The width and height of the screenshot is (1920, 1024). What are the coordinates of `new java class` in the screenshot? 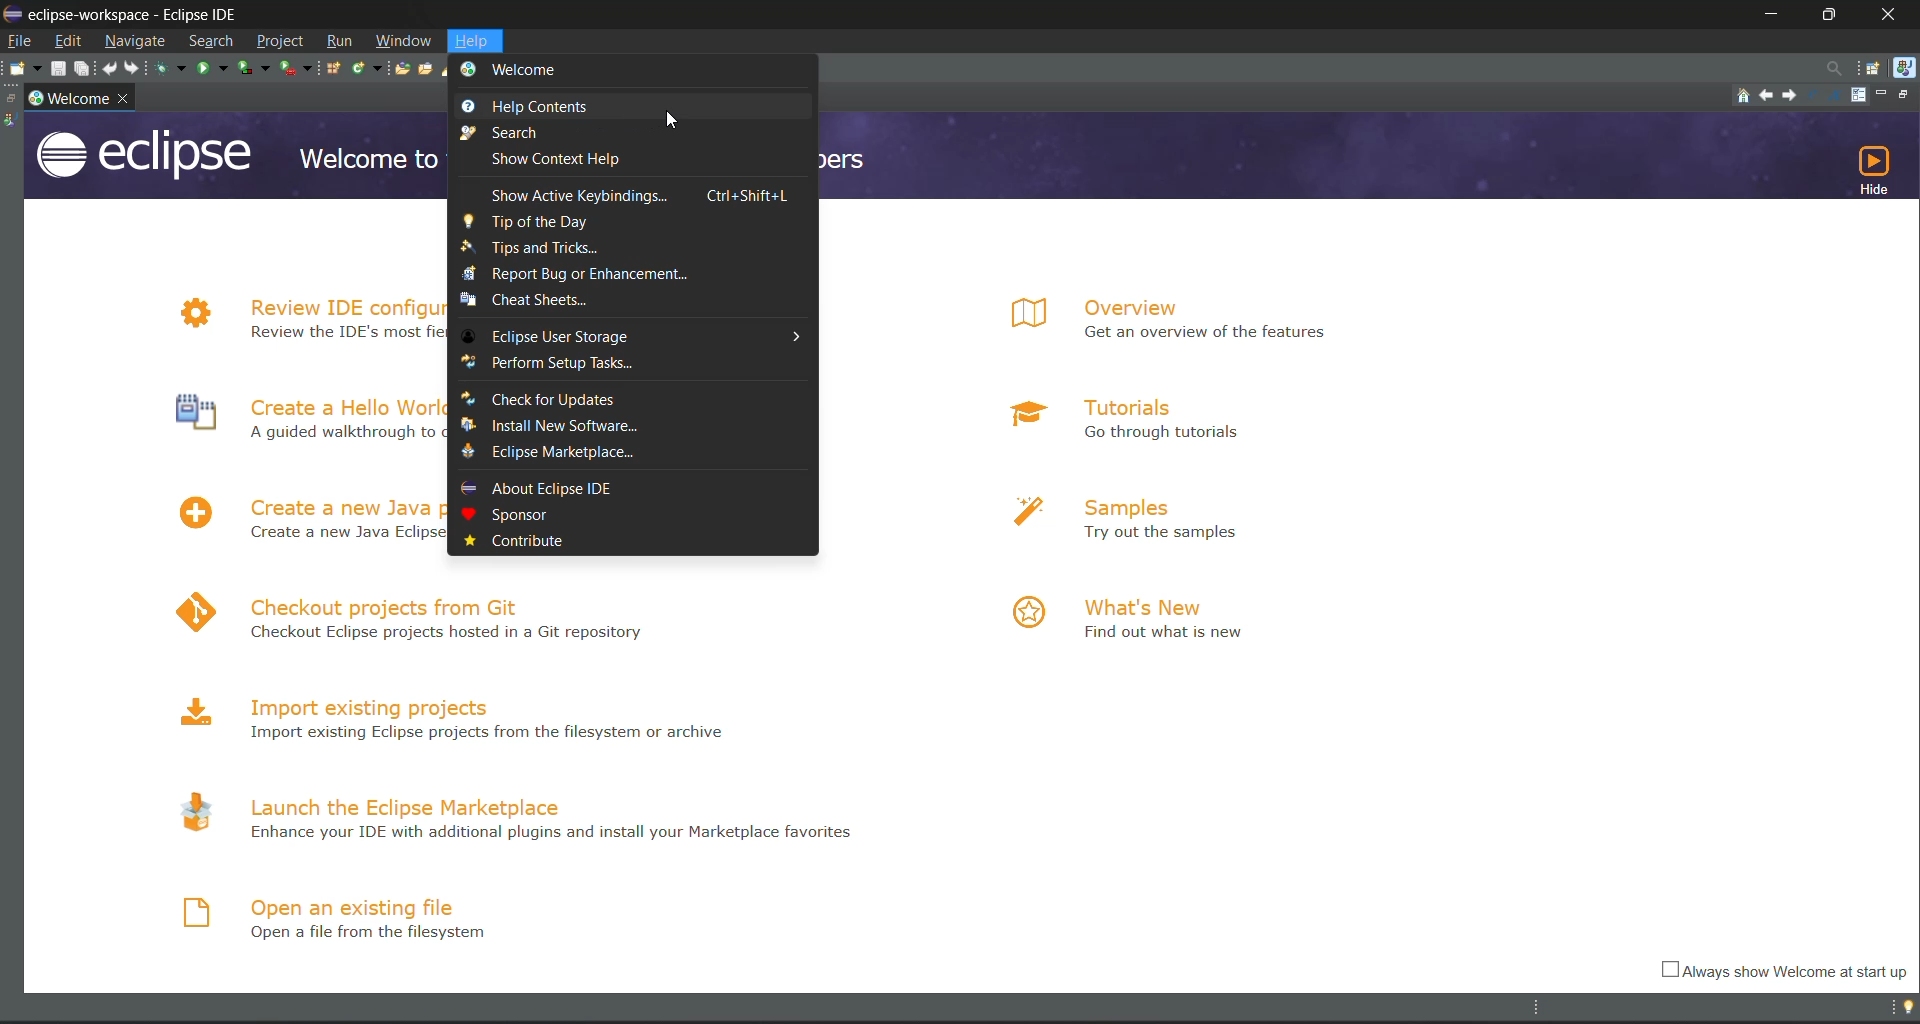 It's located at (365, 68).